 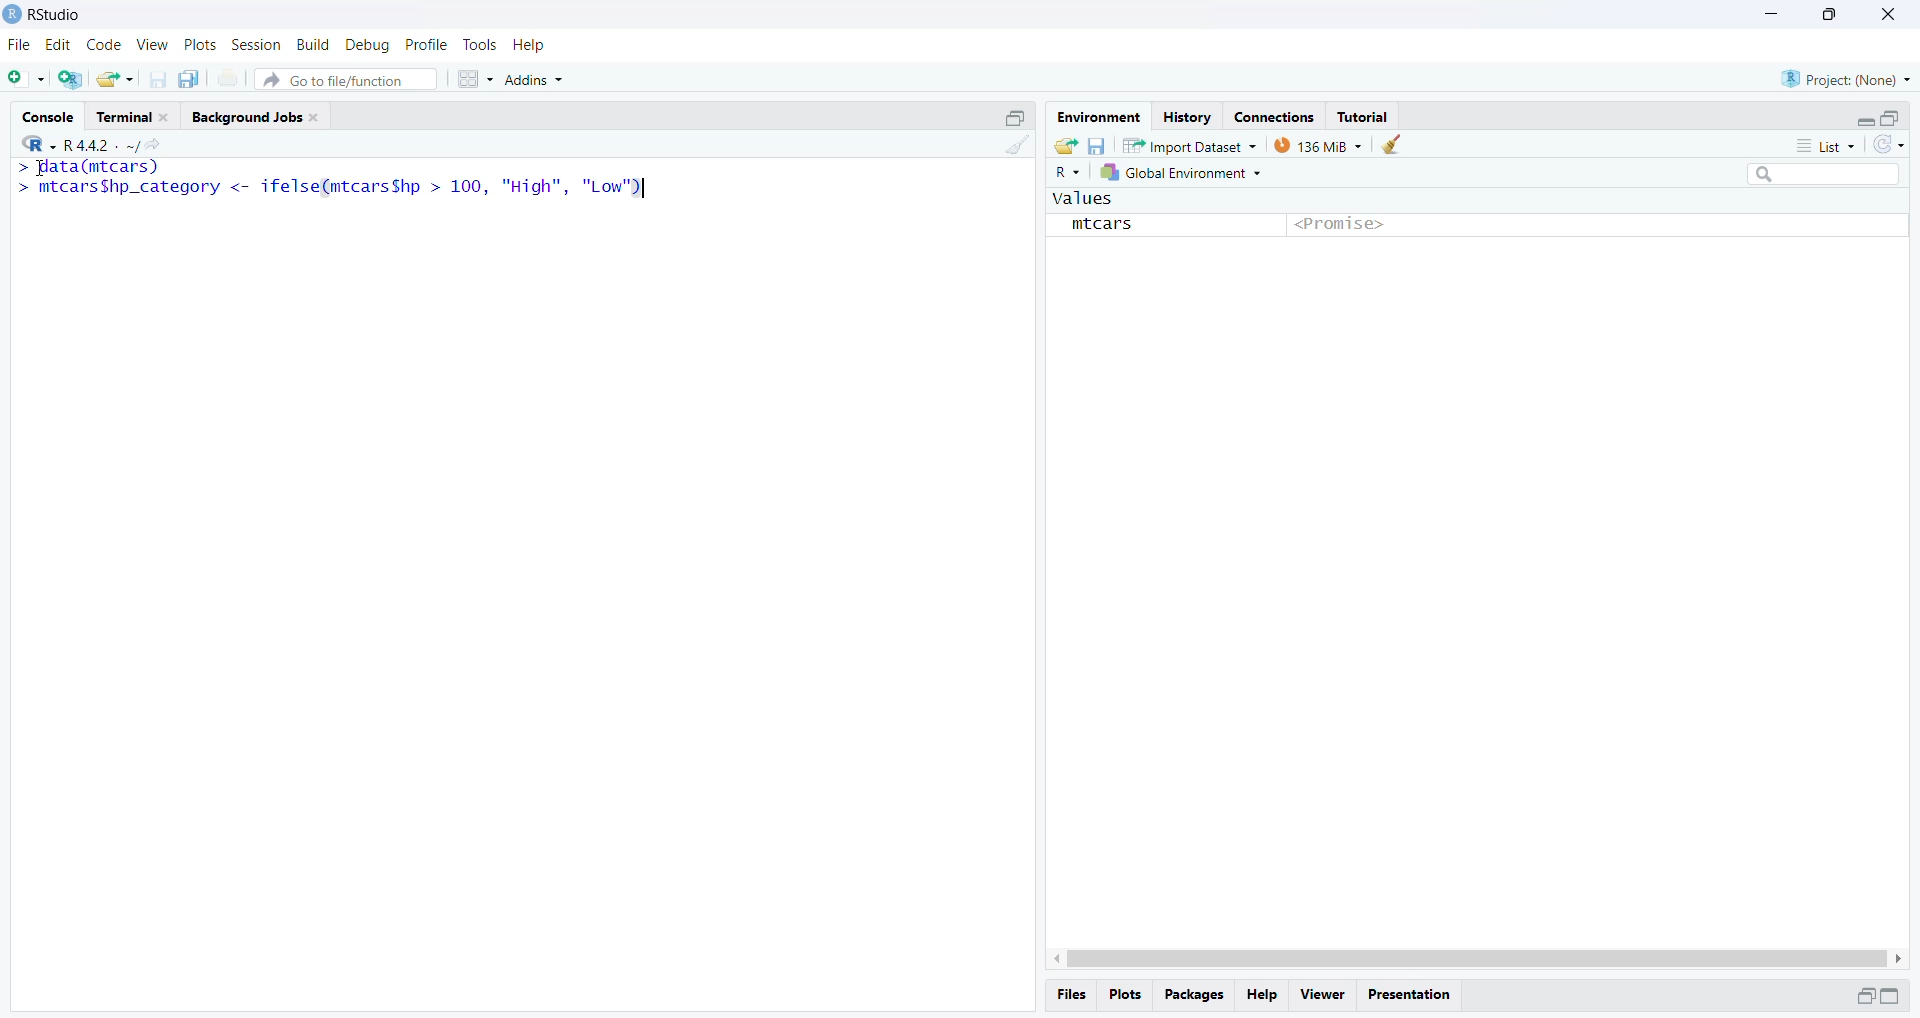 I want to click on Save current document (Ctrl + S), so click(x=163, y=79).